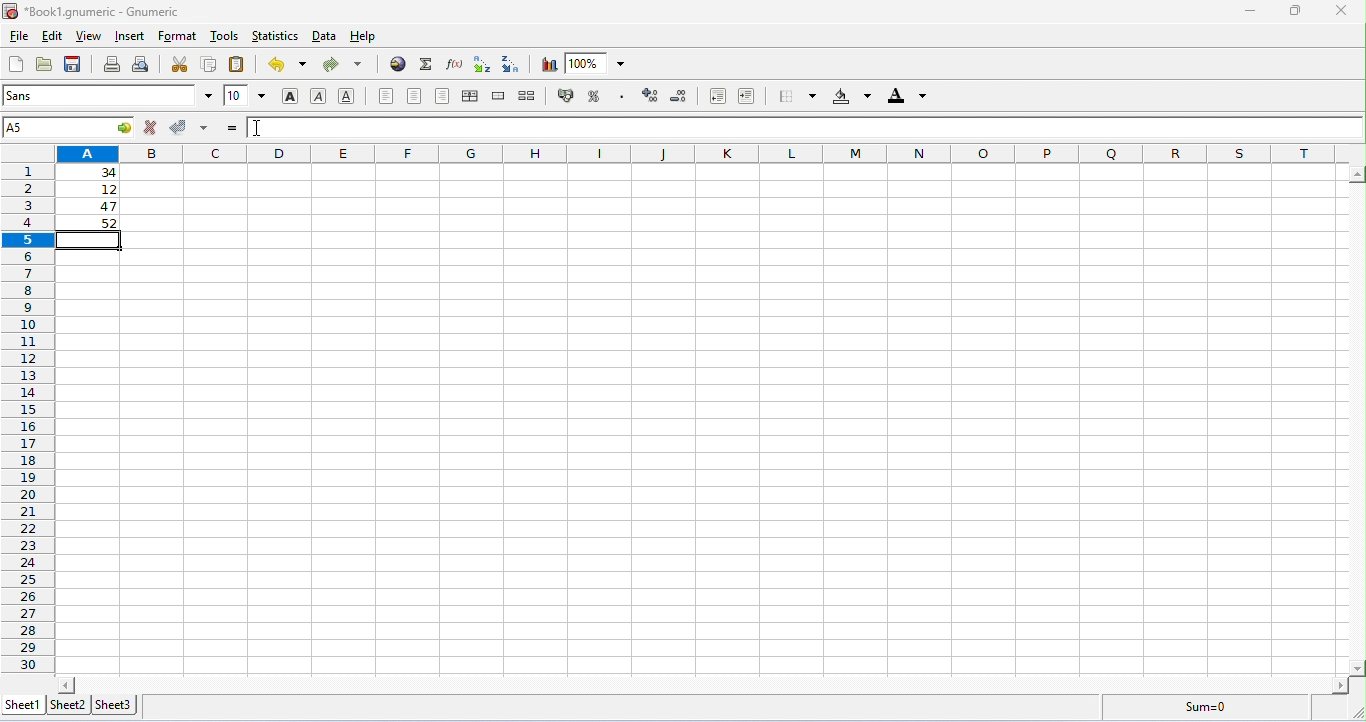  What do you see at coordinates (797, 95) in the screenshot?
I see `borders` at bounding box center [797, 95].